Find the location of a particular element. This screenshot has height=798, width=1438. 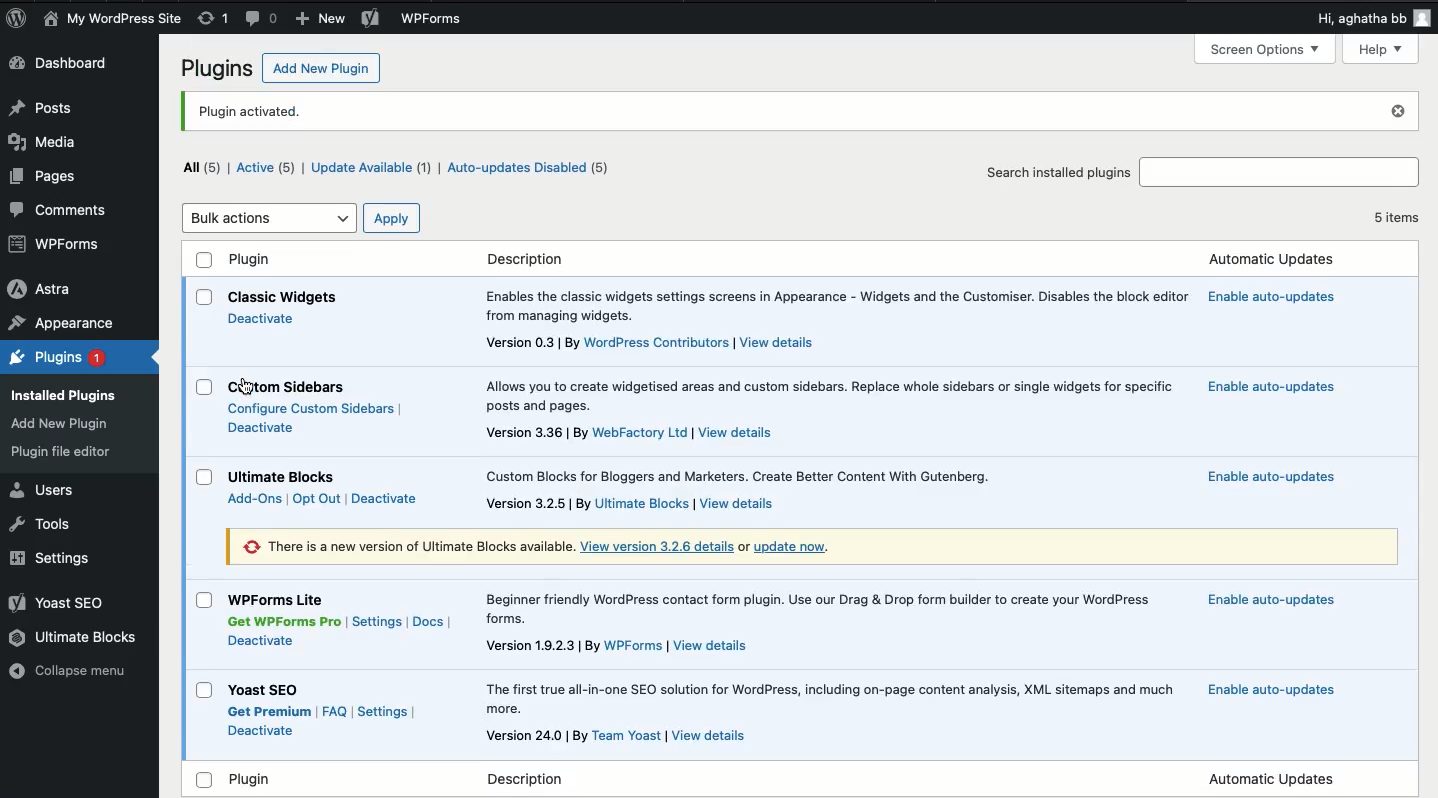

view details is located at coordinates (742, 431).